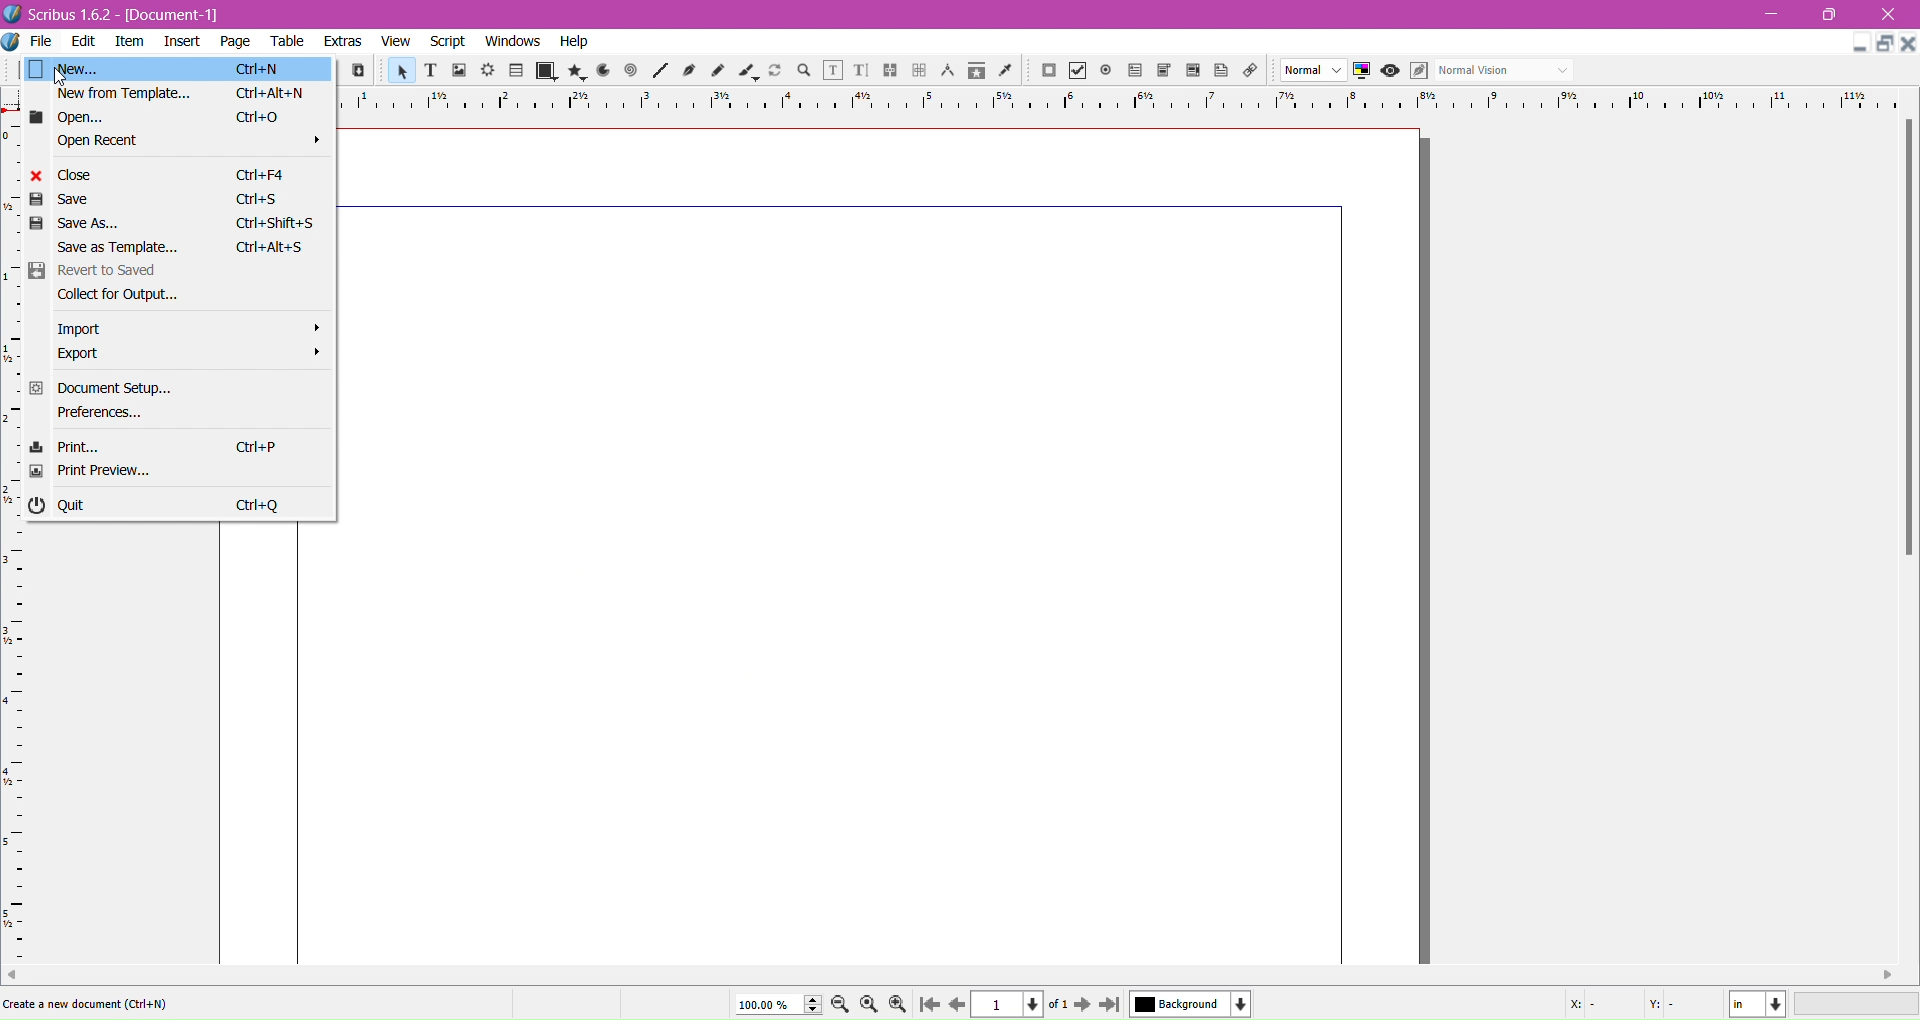  What do you see at coordinates (12, 43) in the screenshot?
I see `scribus logo` at bounding box center [12, 43].